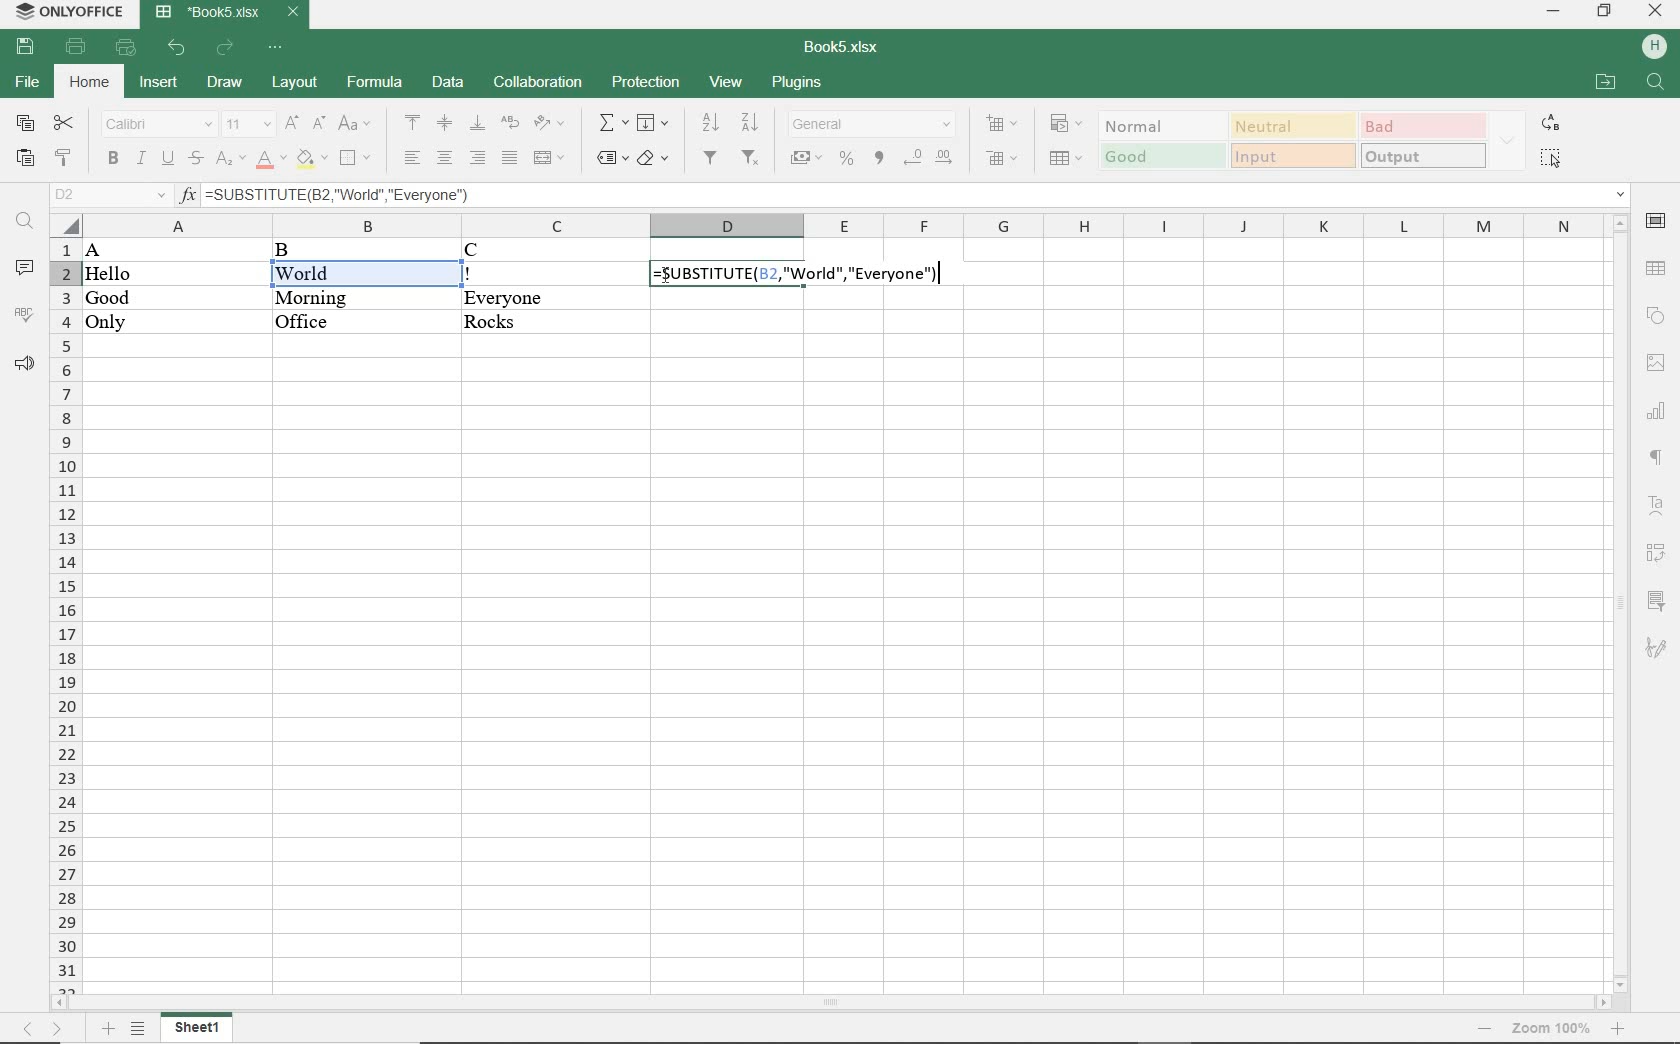  I want to click on input function, so click(189, 196).